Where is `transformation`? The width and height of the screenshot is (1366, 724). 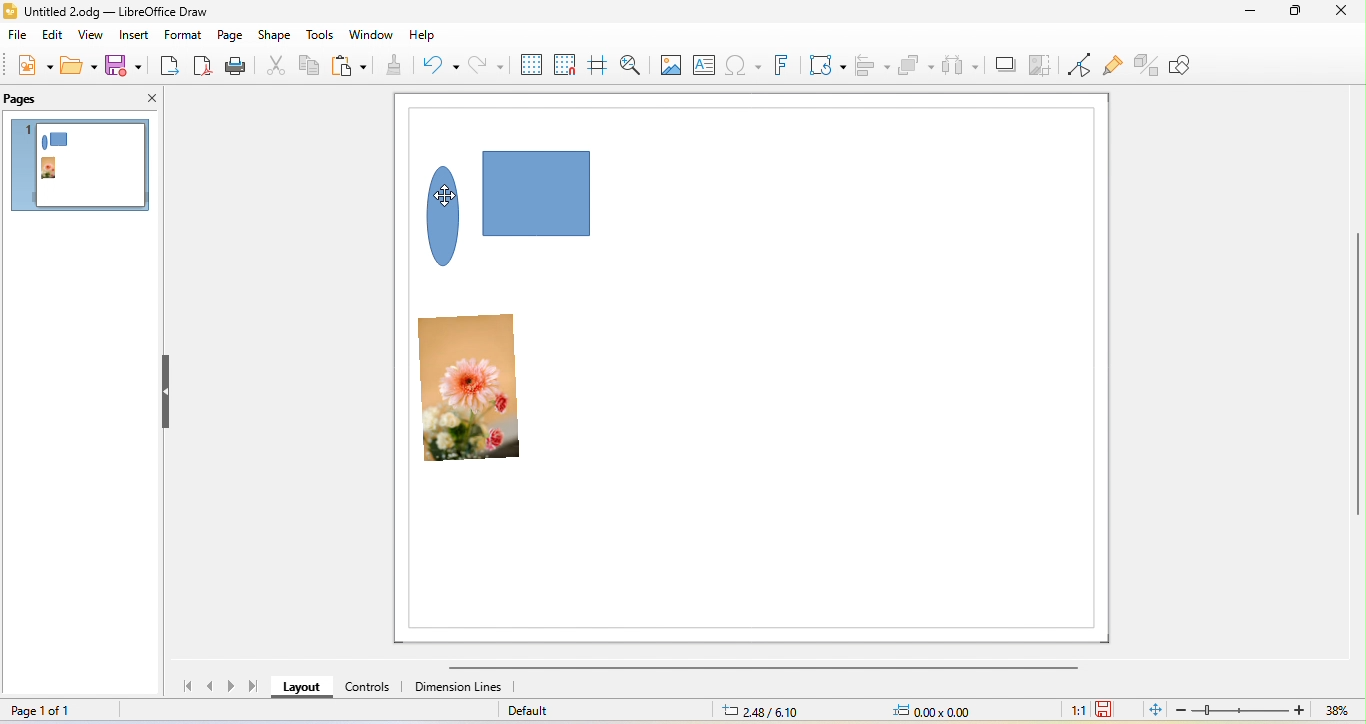
transformation is located at coordinates (829, 64).